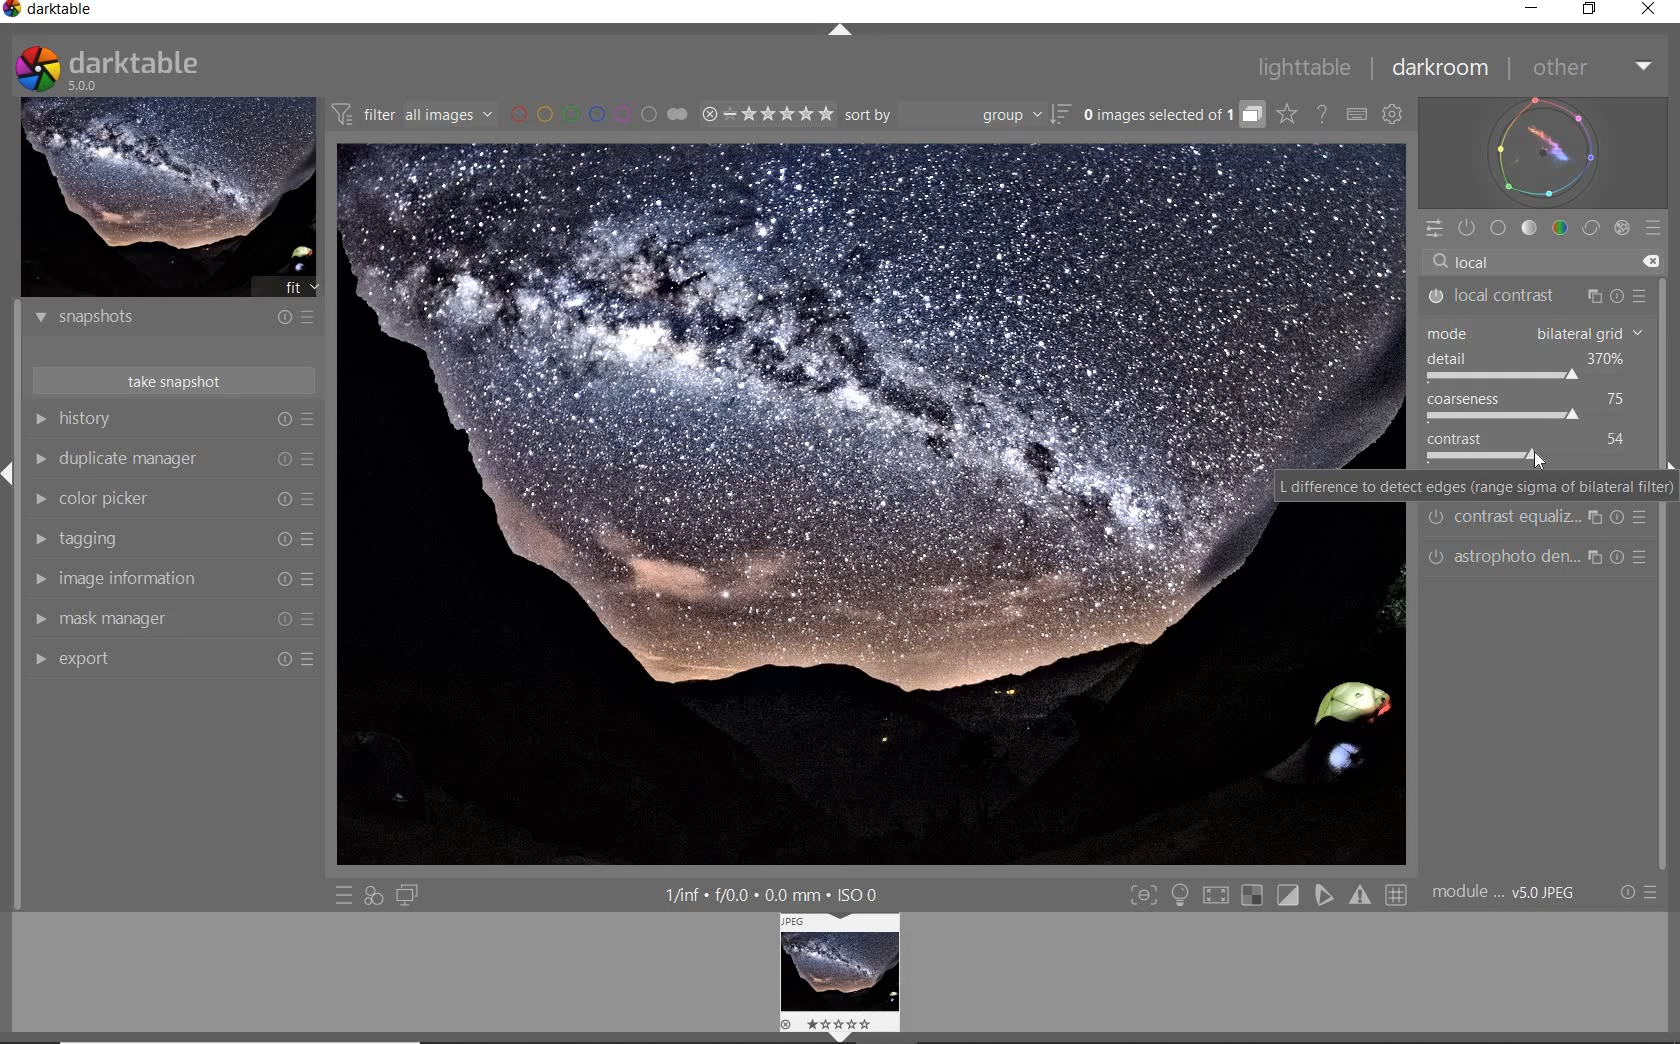 This screenshot has width=1680, height=1044. I want to click on Settings, so click(1626, 893).